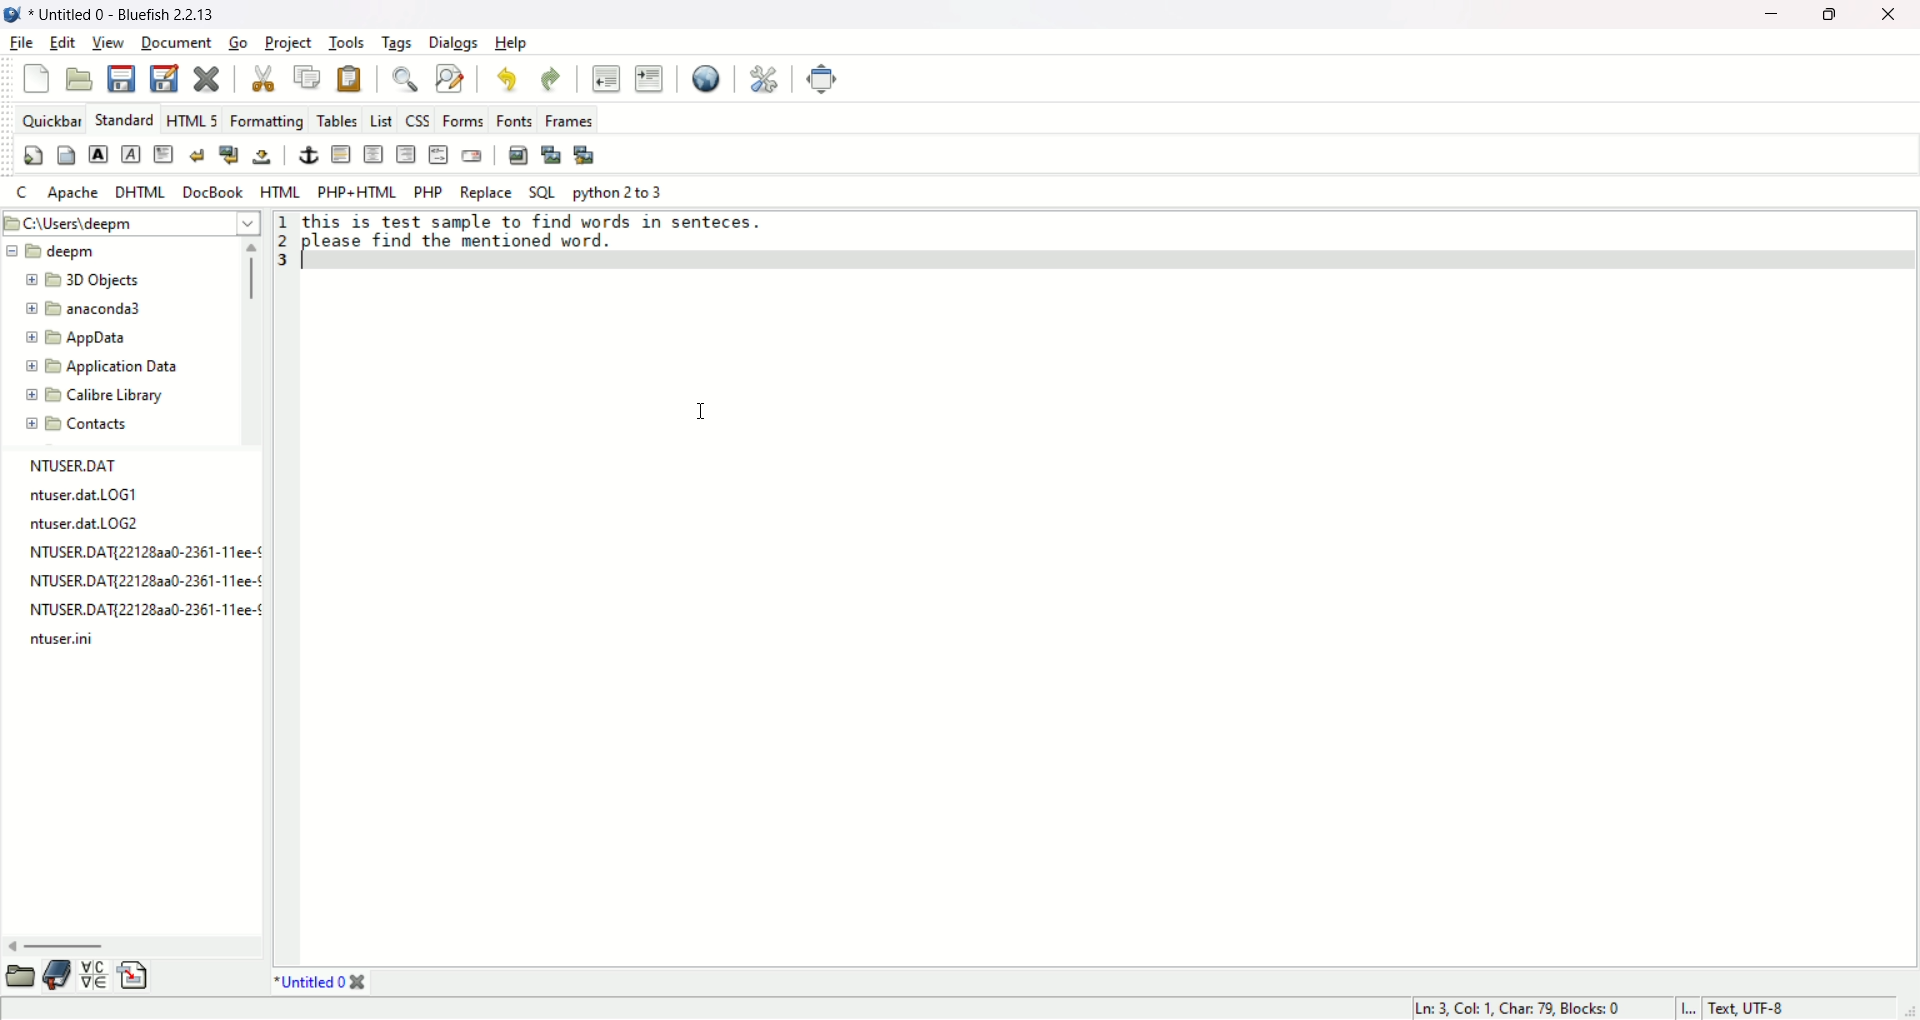  What do you see at coordinates (63, 41) in the screenshot?
I see `edit` at bounding box center [63, 41].